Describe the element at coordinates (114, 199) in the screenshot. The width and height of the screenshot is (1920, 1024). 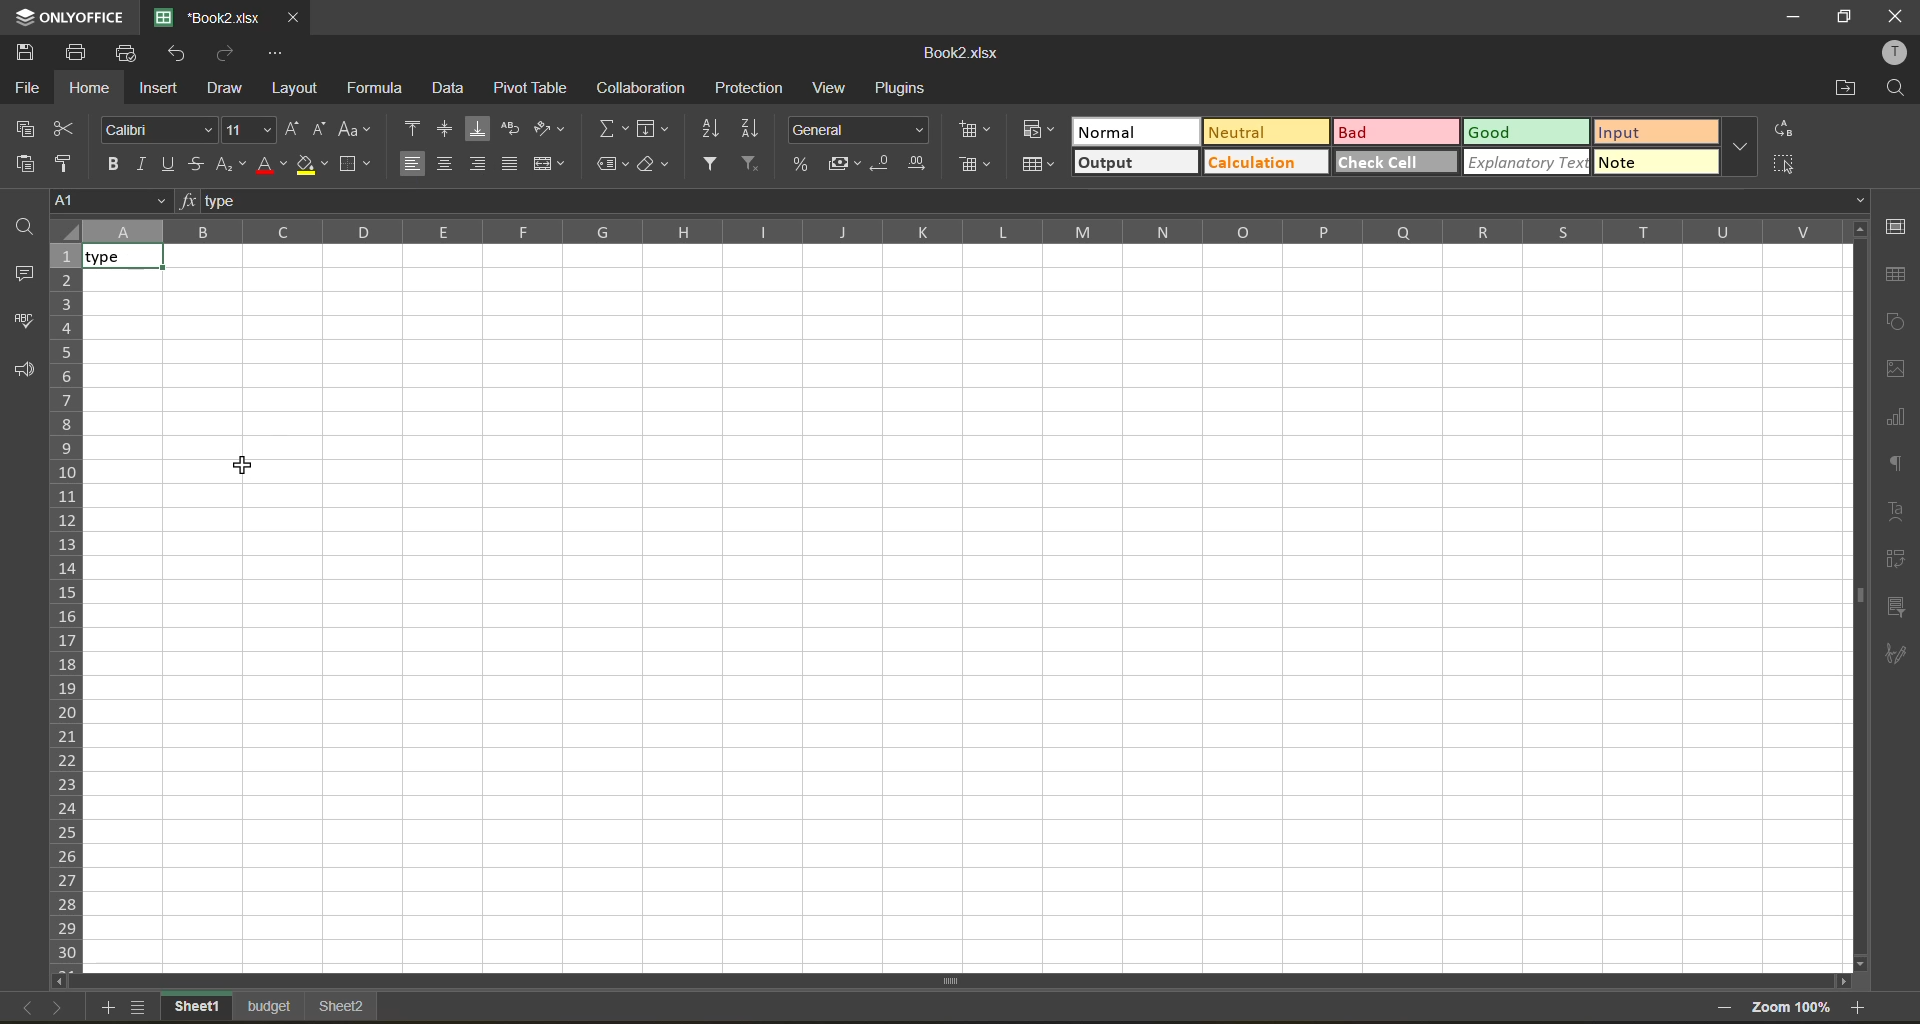
I see `cell address` at that location.